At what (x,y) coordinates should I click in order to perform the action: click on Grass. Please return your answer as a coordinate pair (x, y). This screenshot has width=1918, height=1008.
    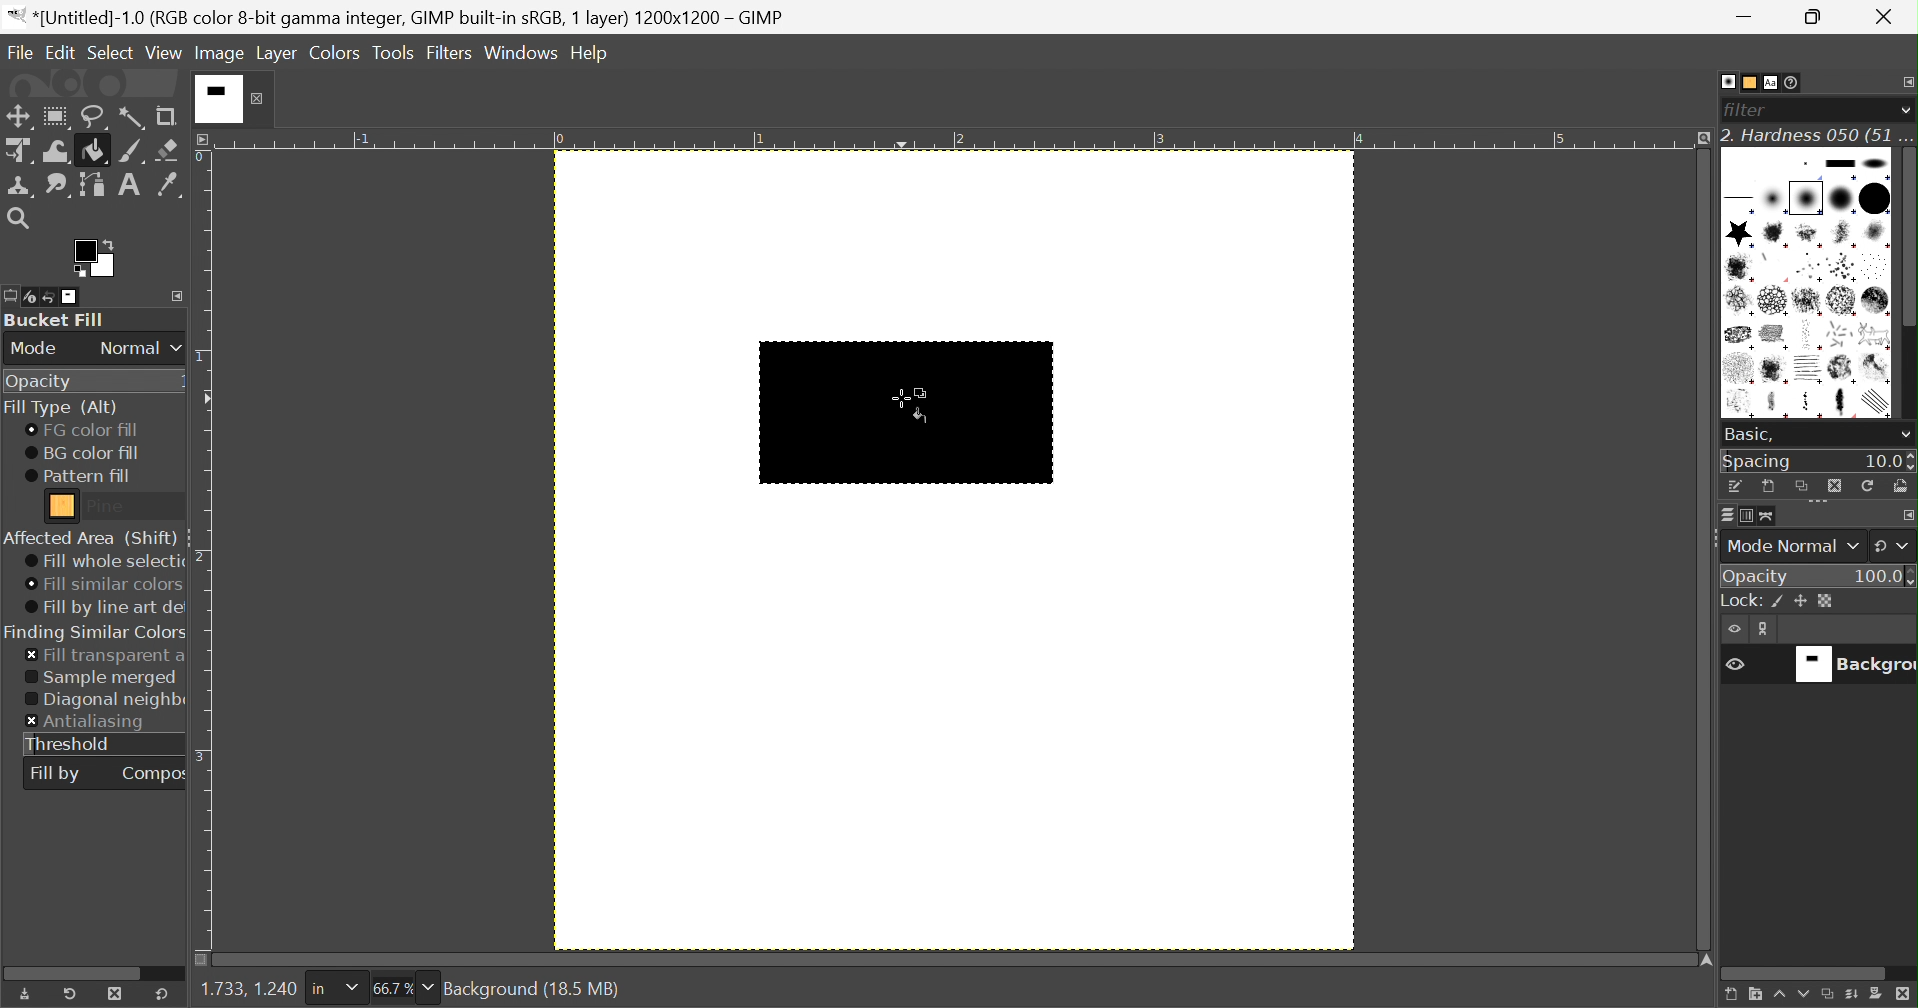
    Looking at the image, I should click on (1738, 369).